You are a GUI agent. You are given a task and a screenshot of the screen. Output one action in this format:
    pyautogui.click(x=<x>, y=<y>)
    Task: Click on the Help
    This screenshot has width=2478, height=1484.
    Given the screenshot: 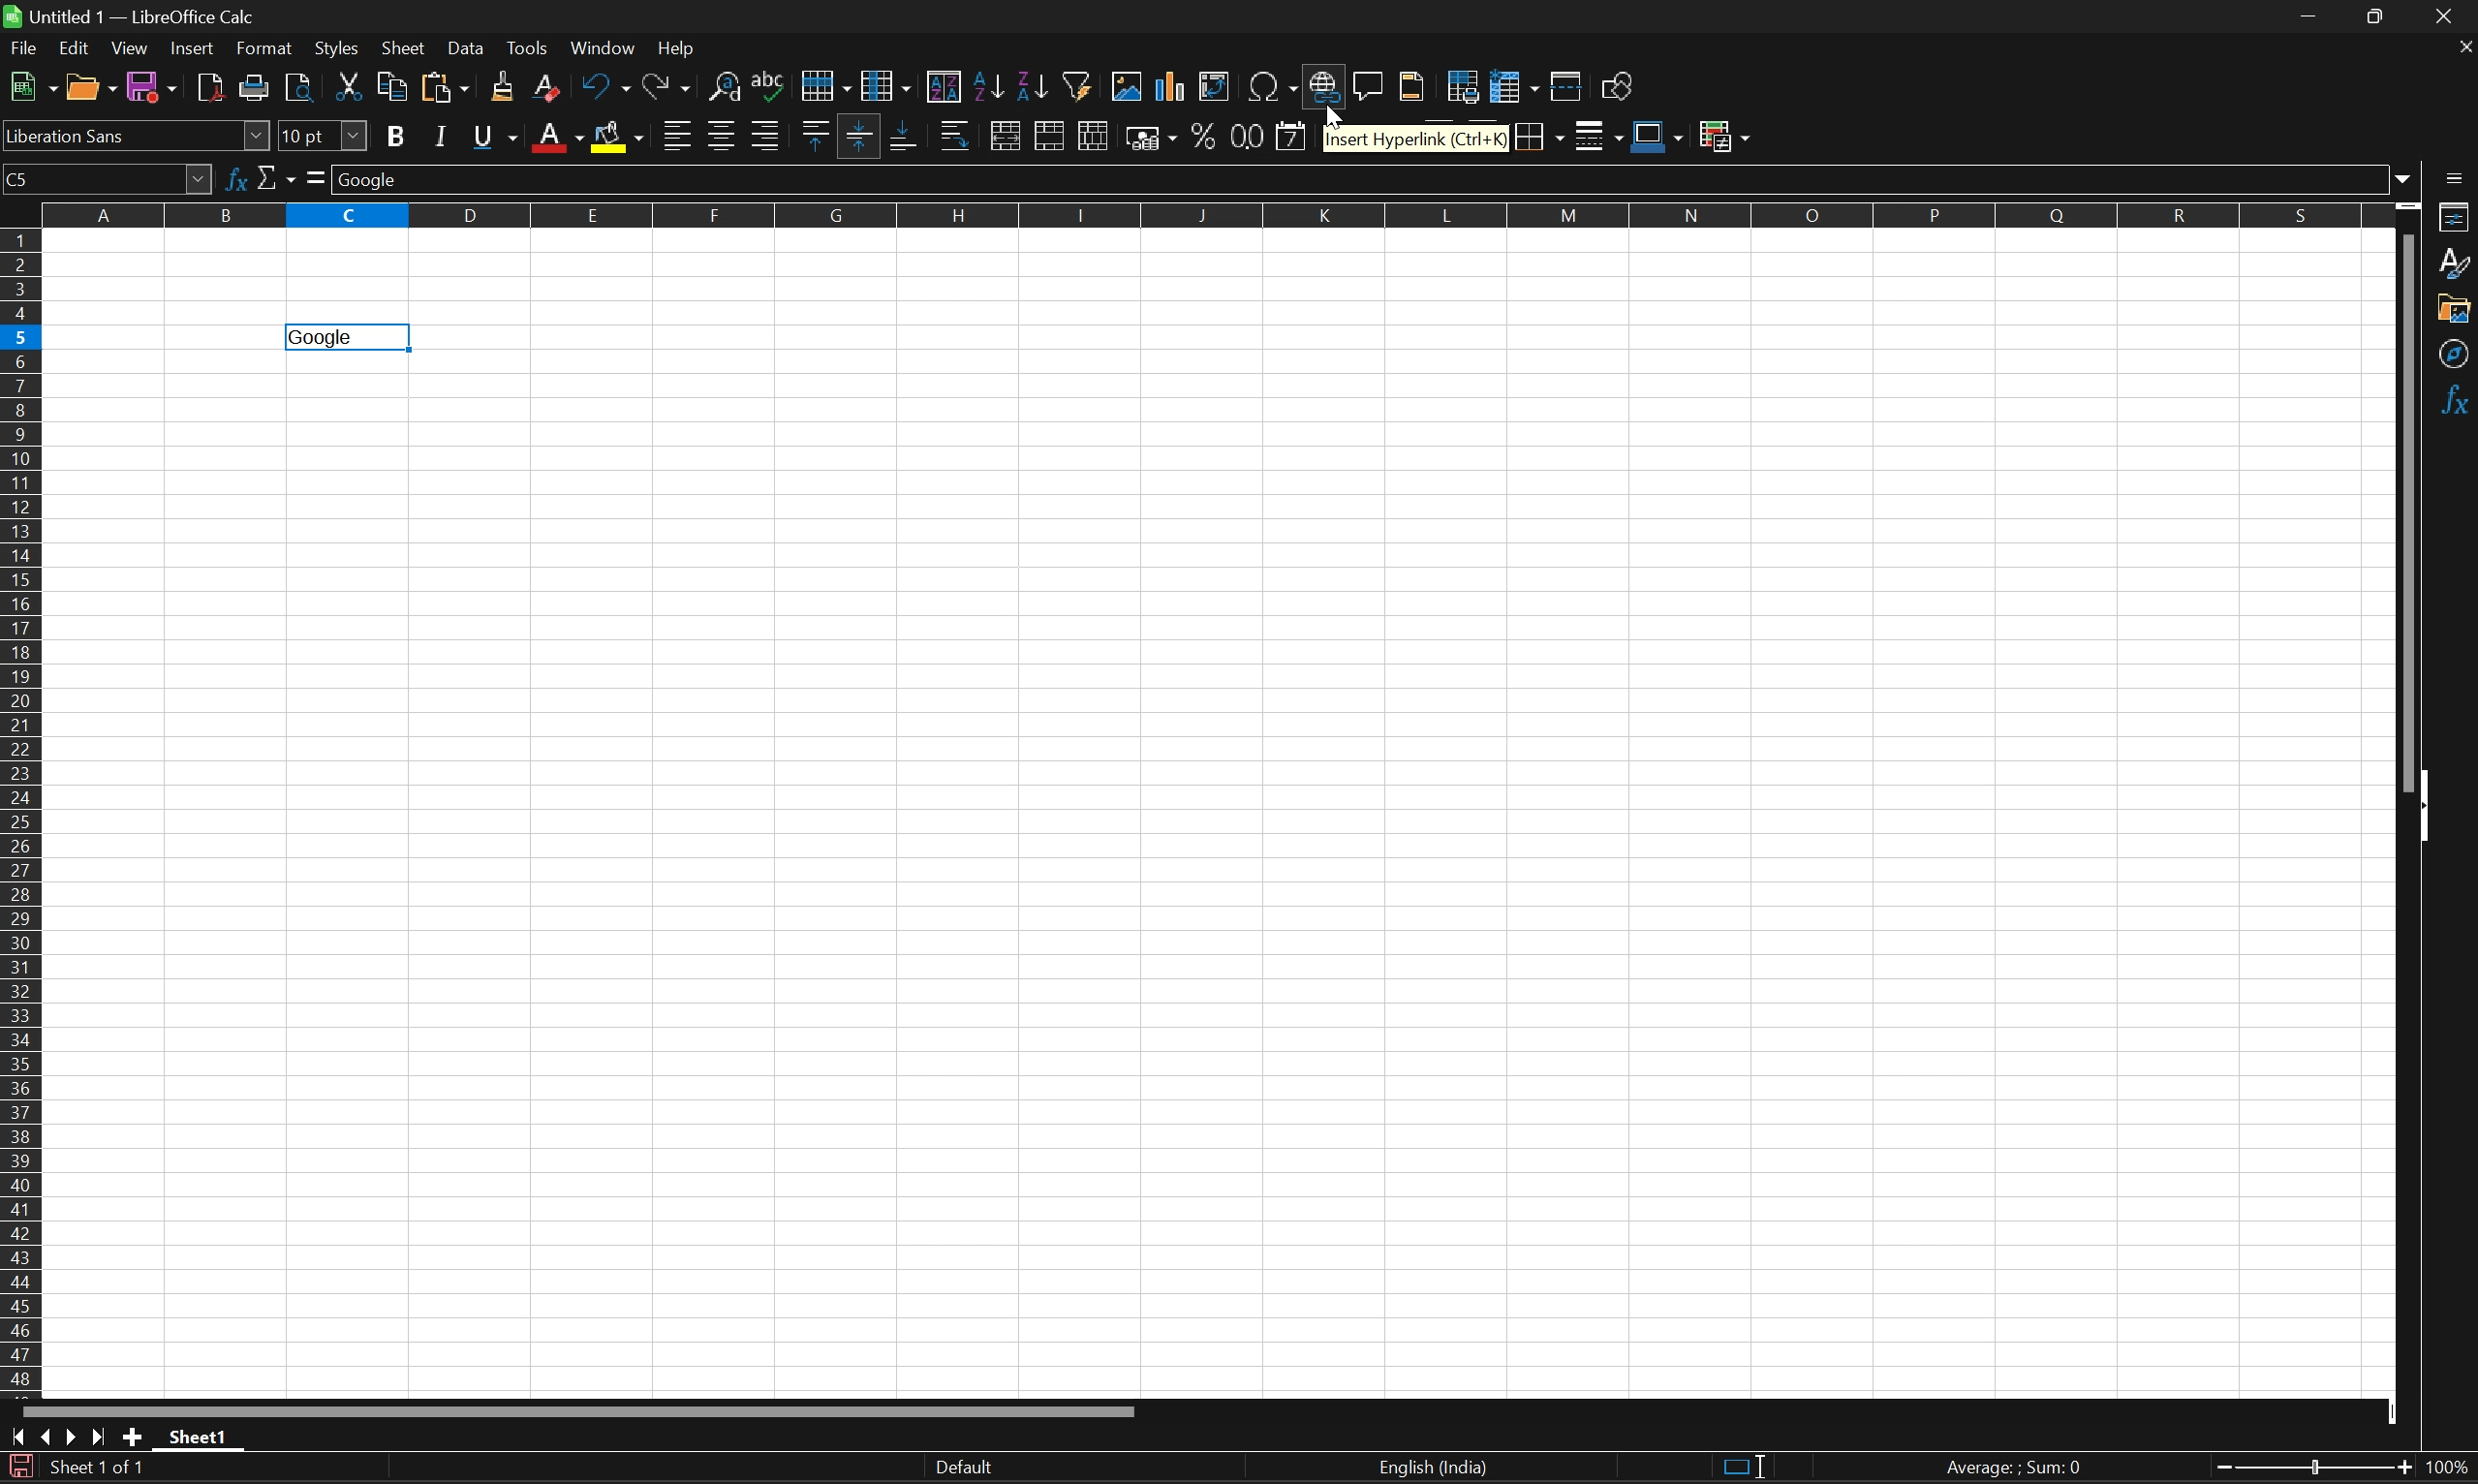 What is the action you would take?
    pyautogui.click(x=679, y=48)
    